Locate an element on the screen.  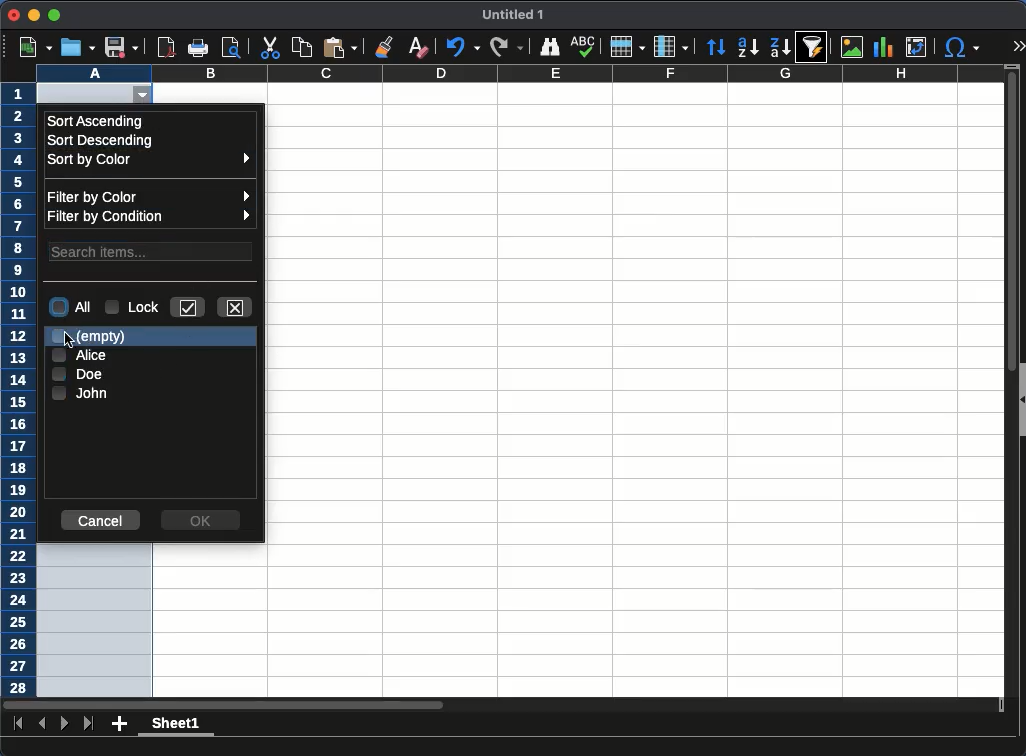
previous sheet is located at coordinates (44, 723).